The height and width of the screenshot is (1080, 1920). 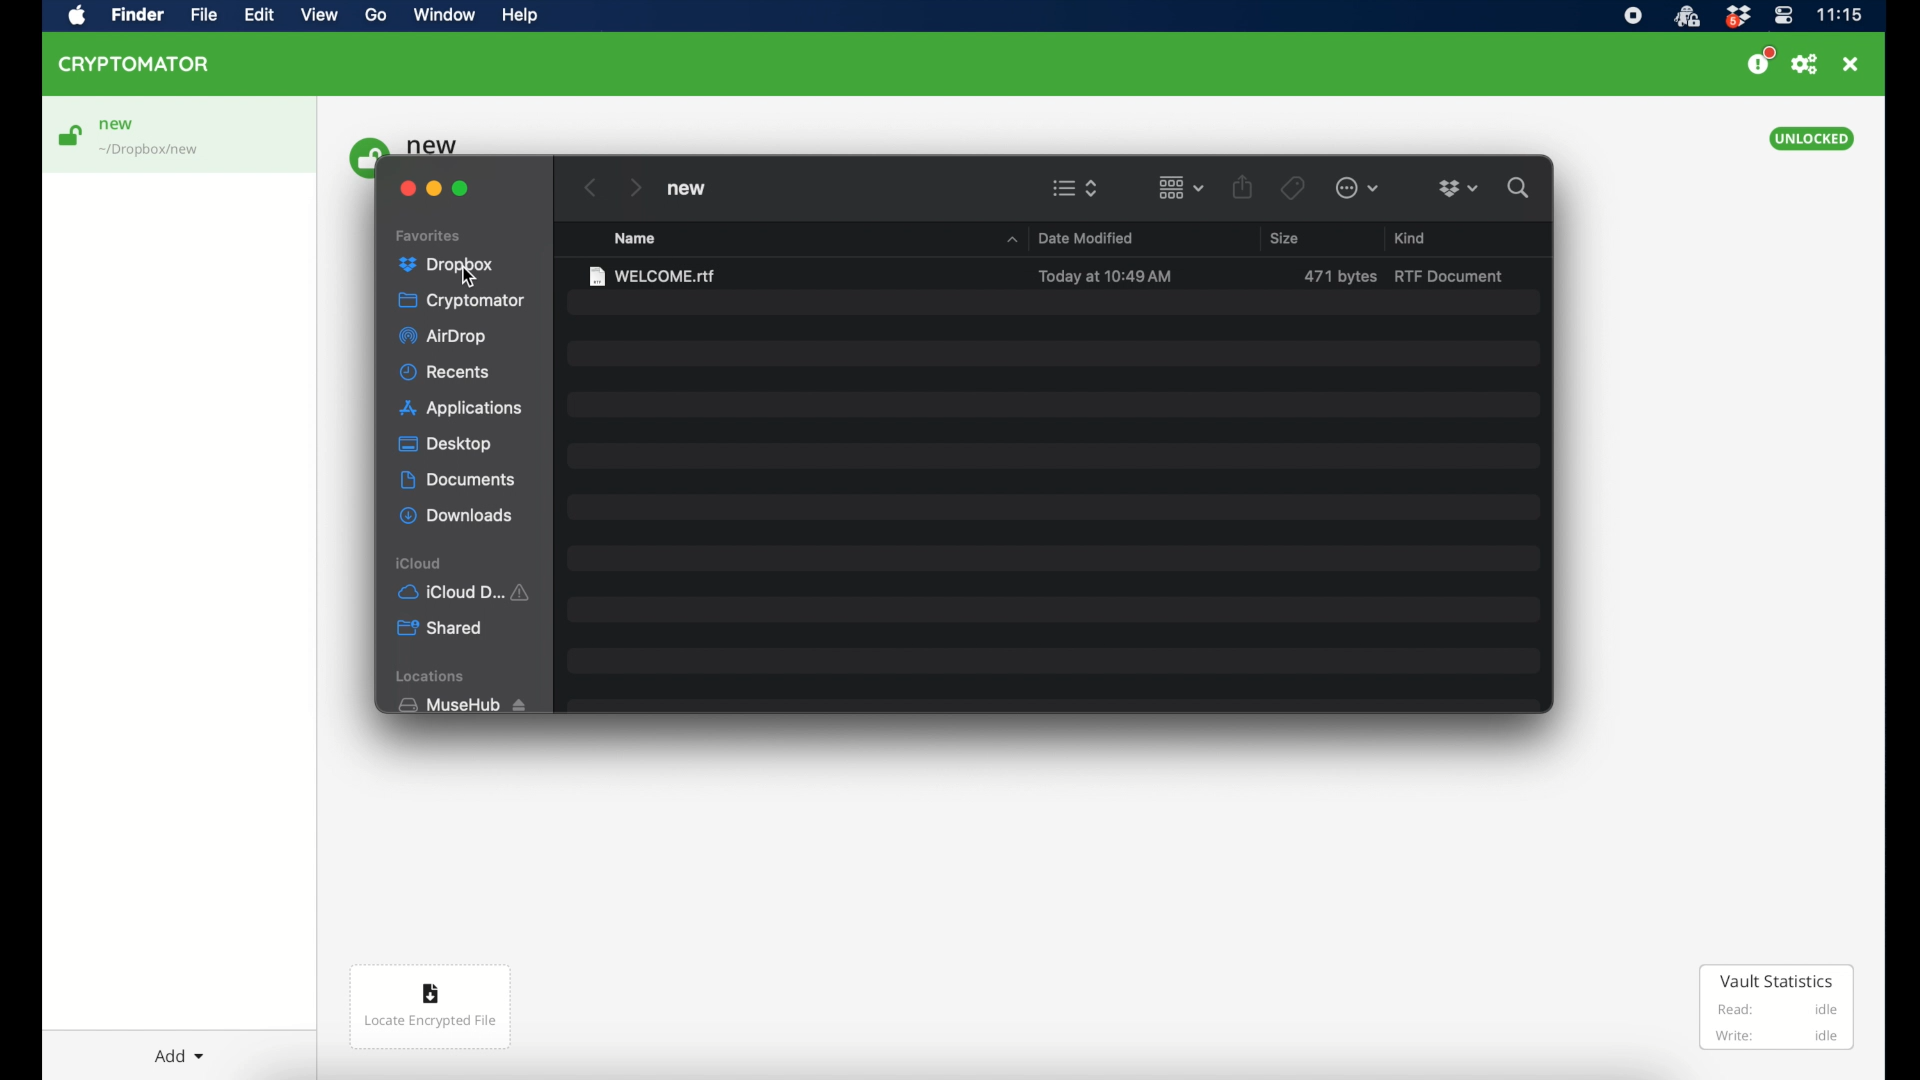 I want to click on control center, so click(x=1784, y=16).